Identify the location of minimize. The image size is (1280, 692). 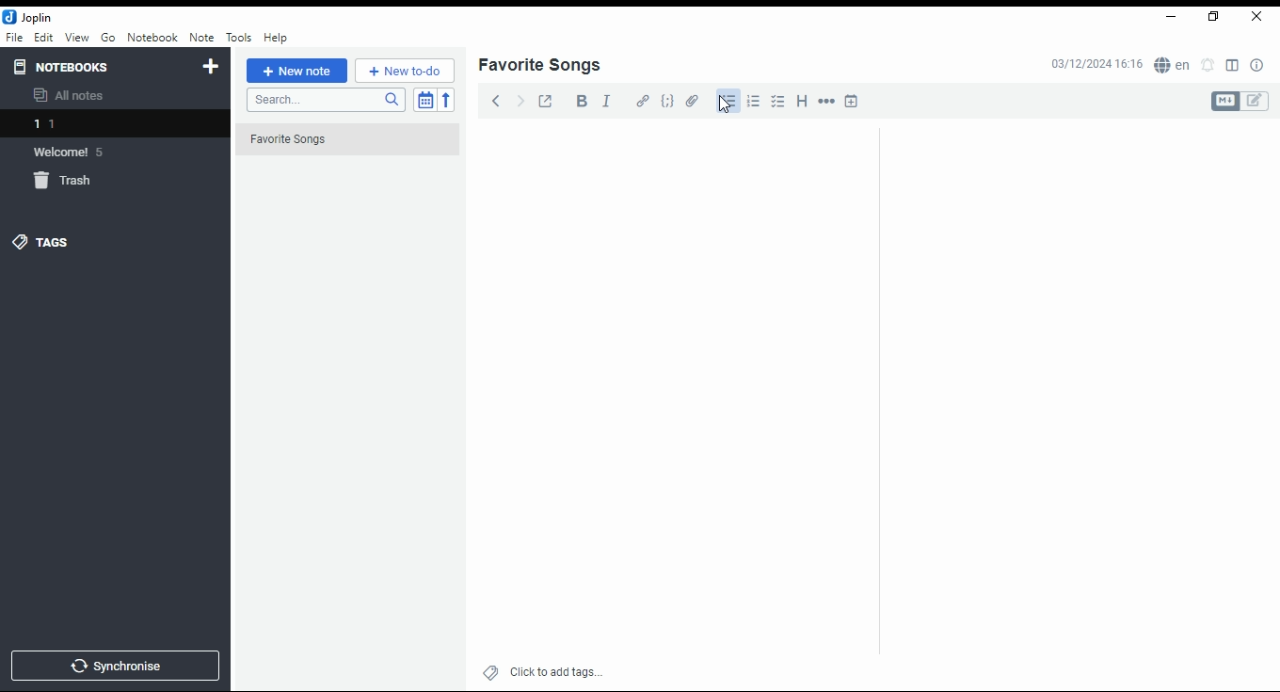
(1168, 18).